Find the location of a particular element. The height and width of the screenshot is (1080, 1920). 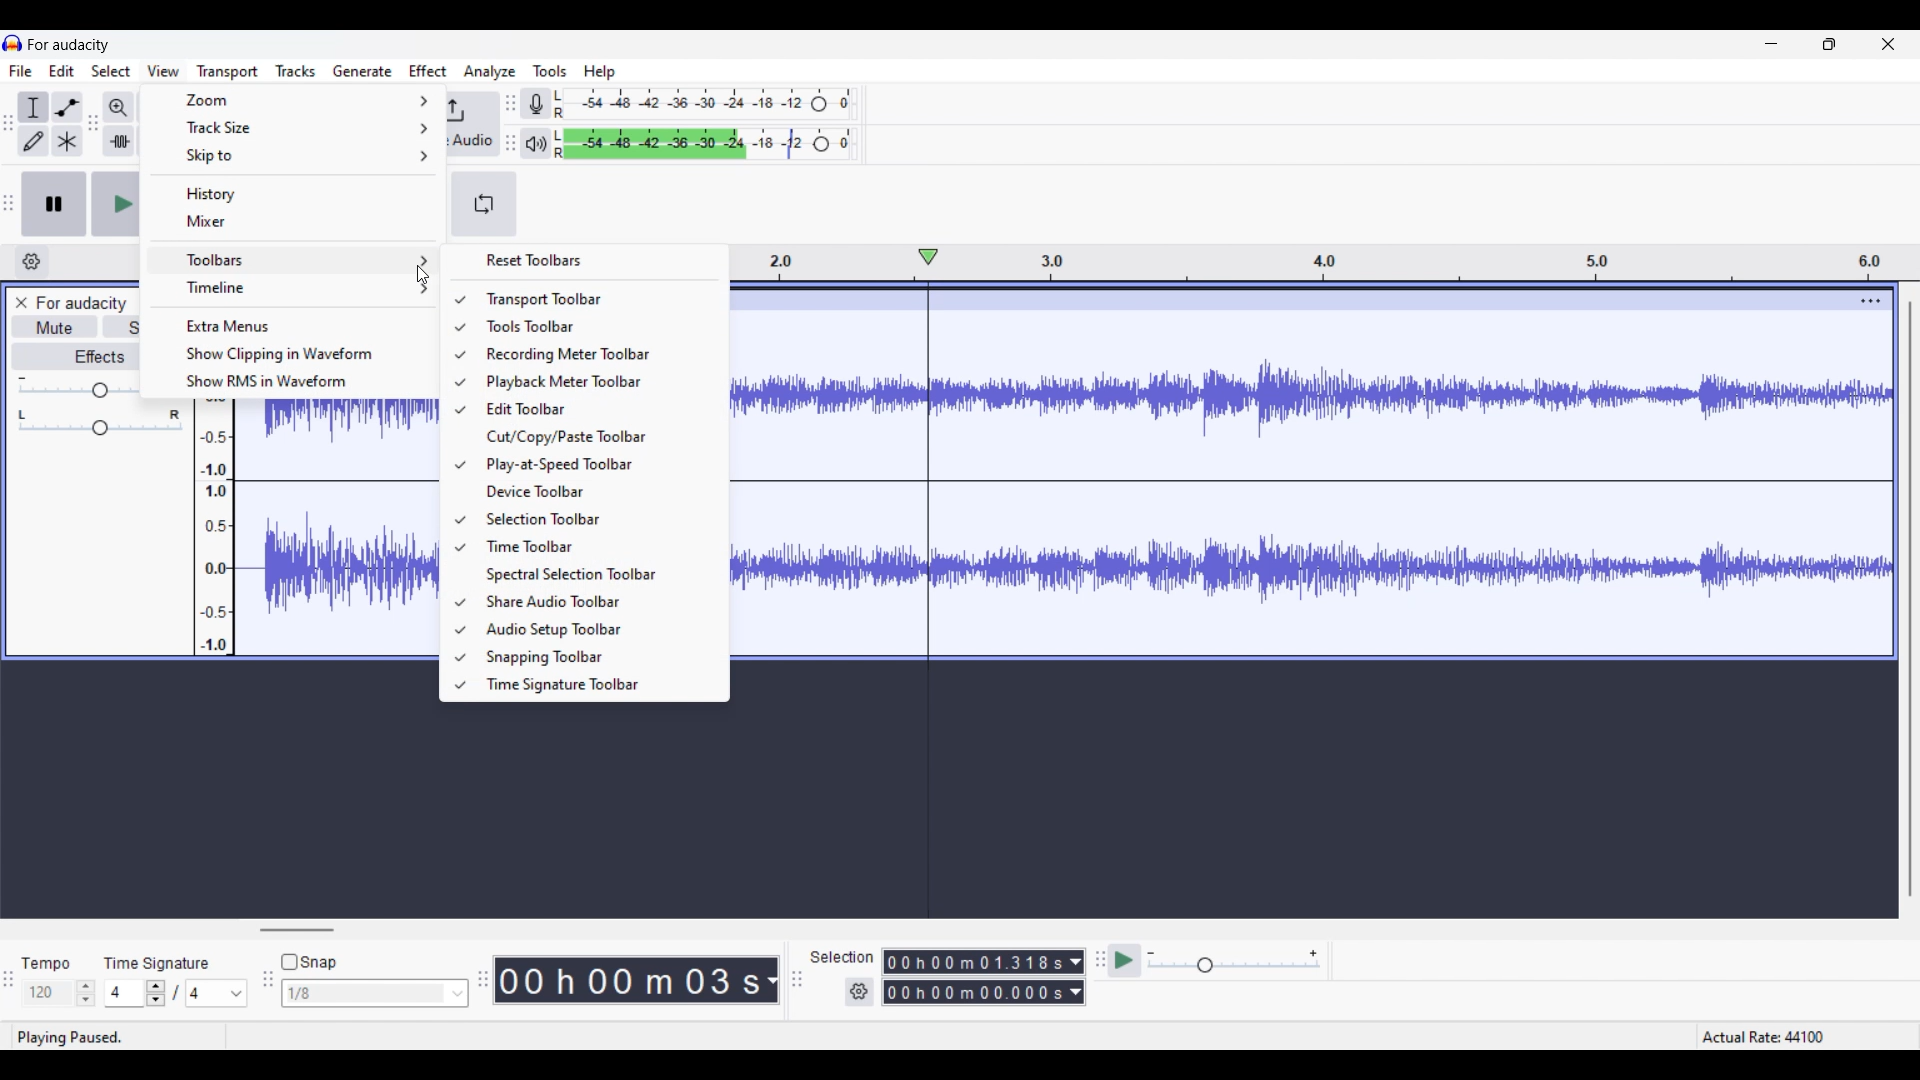

Show RMS in waveform is located at coordinates (293, 381).